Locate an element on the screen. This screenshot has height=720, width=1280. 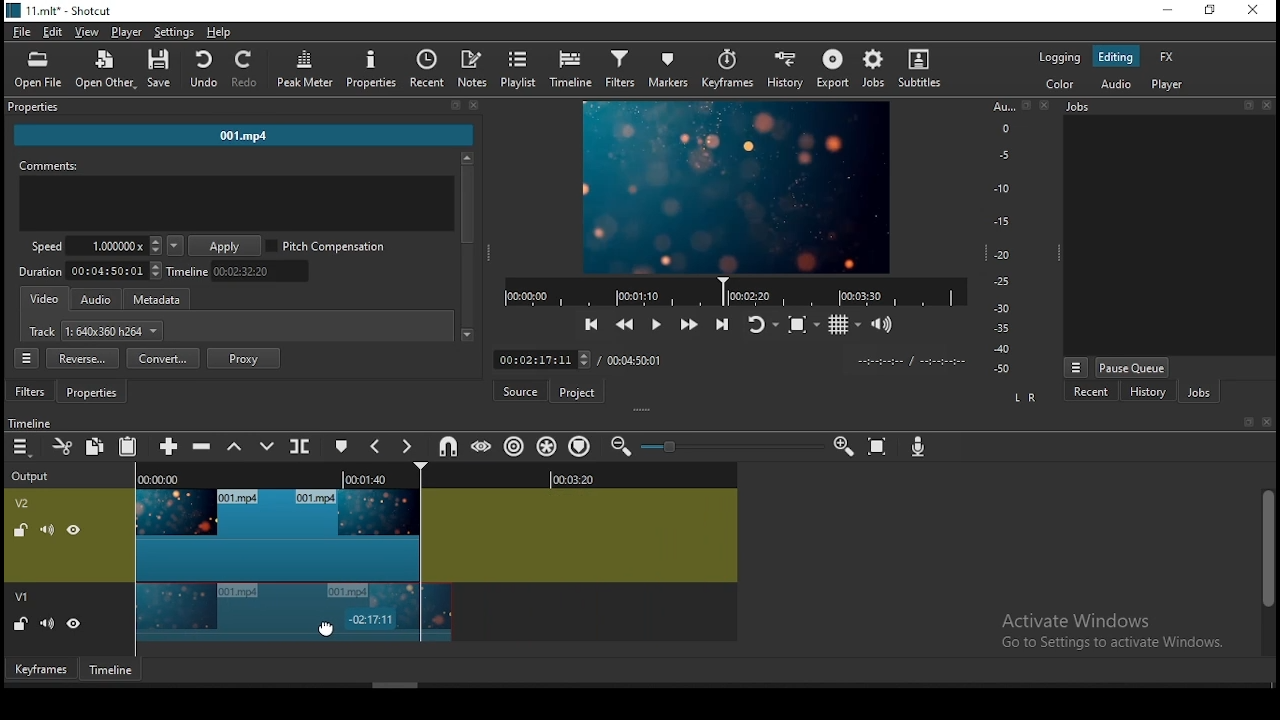
TIMELINE is located at coordinates (438, 475).